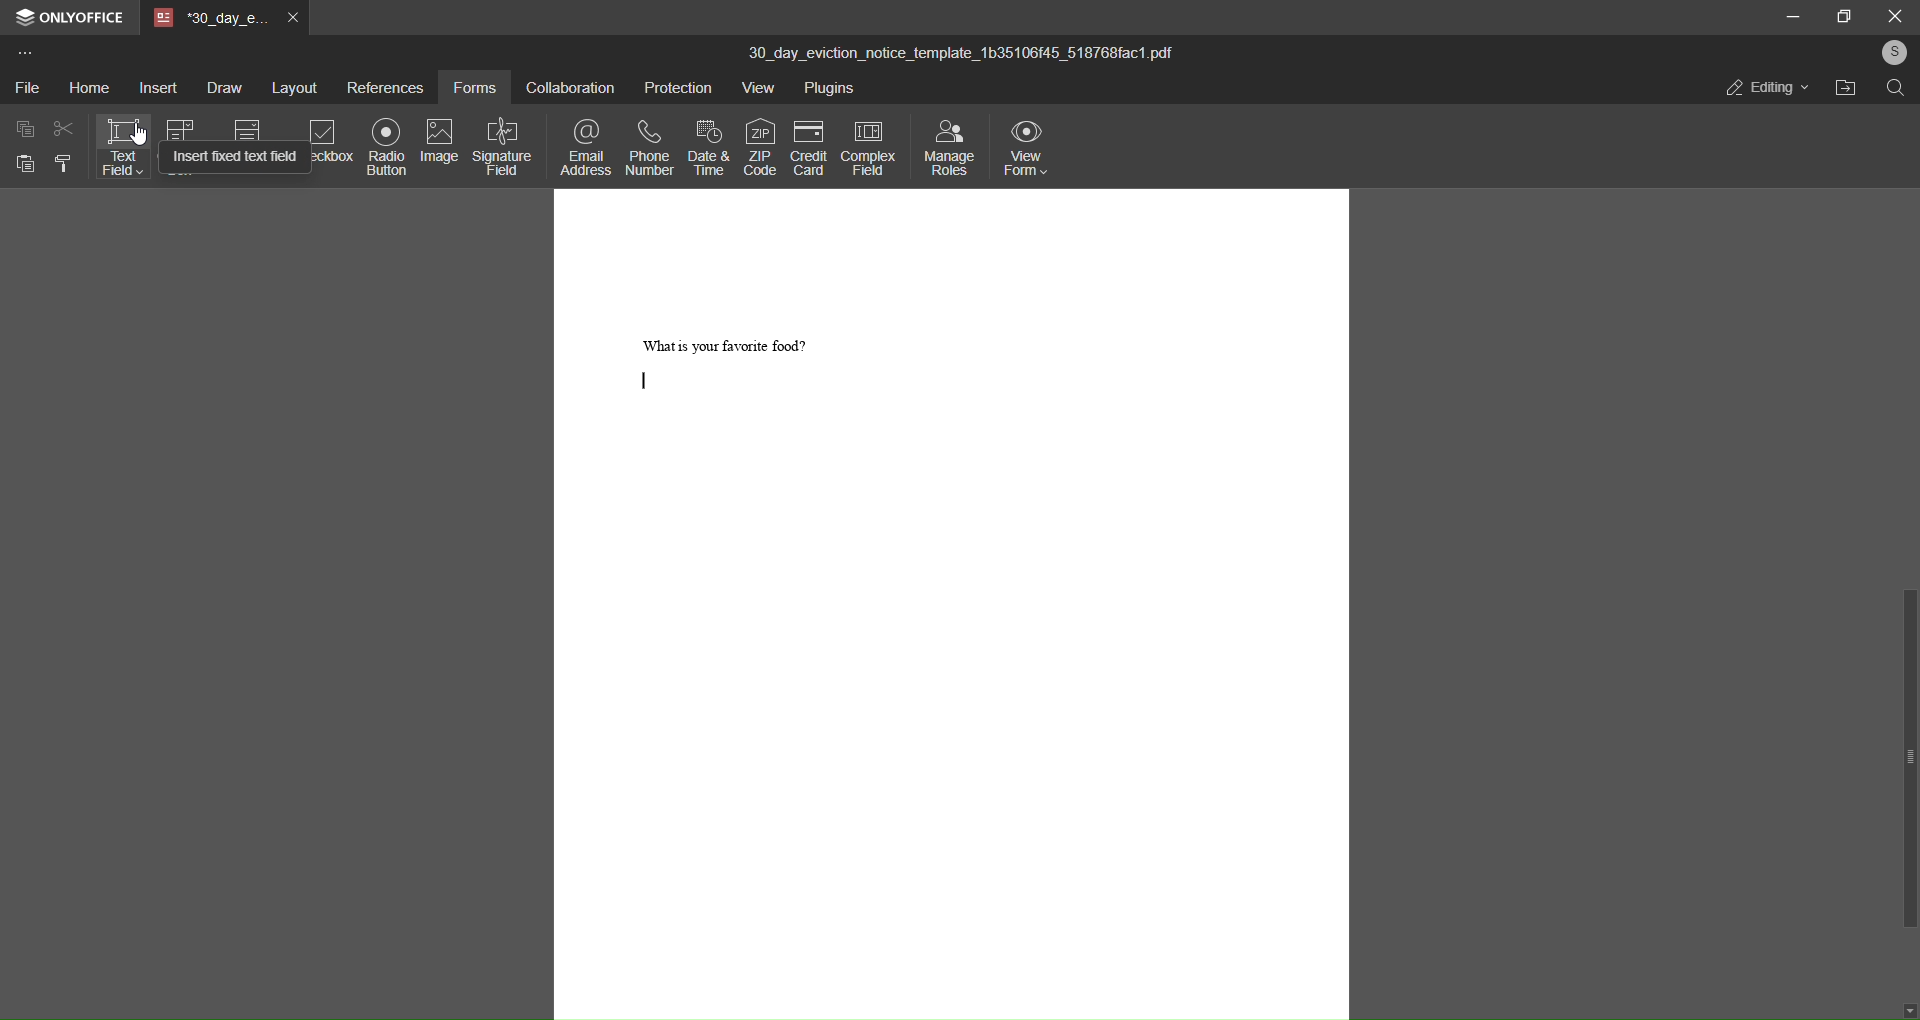  Describe the element at coordinates (761, 148) in the screenshot. I see `zip code` at that location.